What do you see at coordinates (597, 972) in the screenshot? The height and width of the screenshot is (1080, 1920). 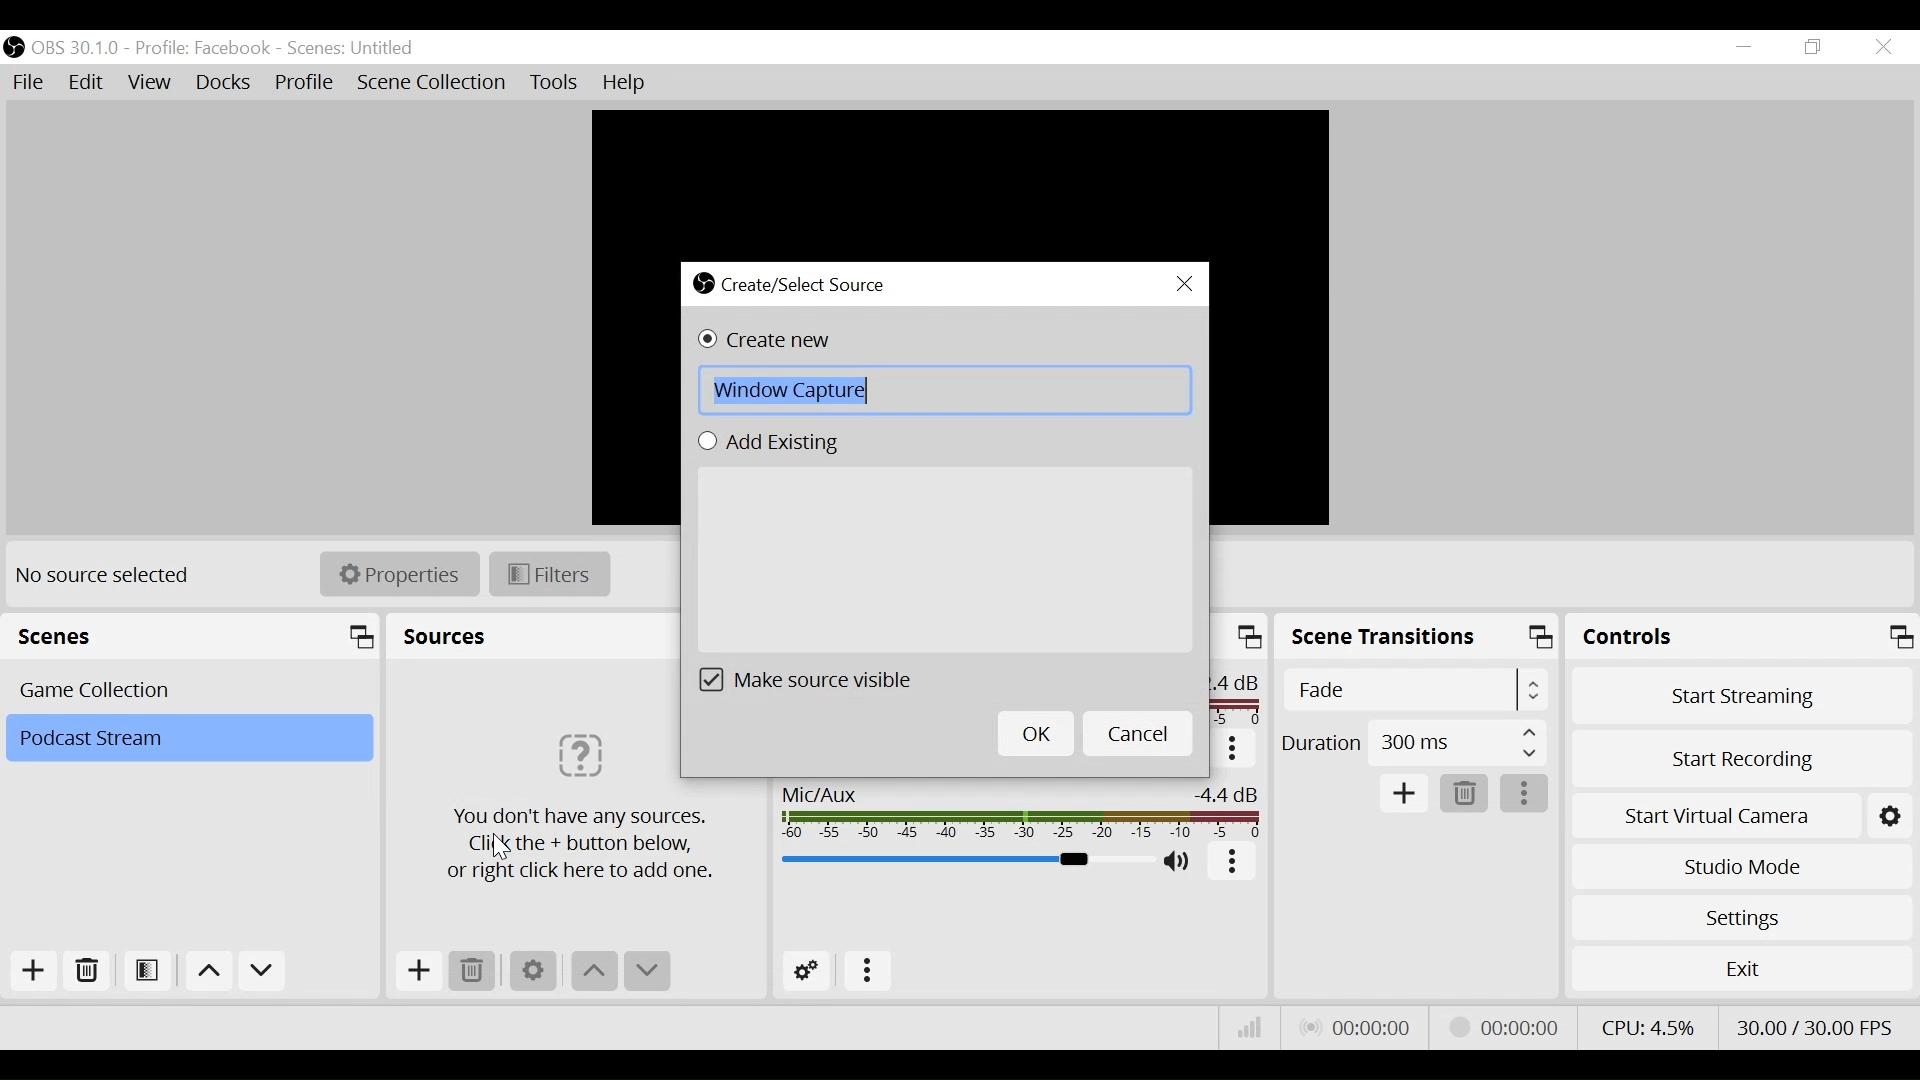 I see `move up` at bounding box center [597, 972].